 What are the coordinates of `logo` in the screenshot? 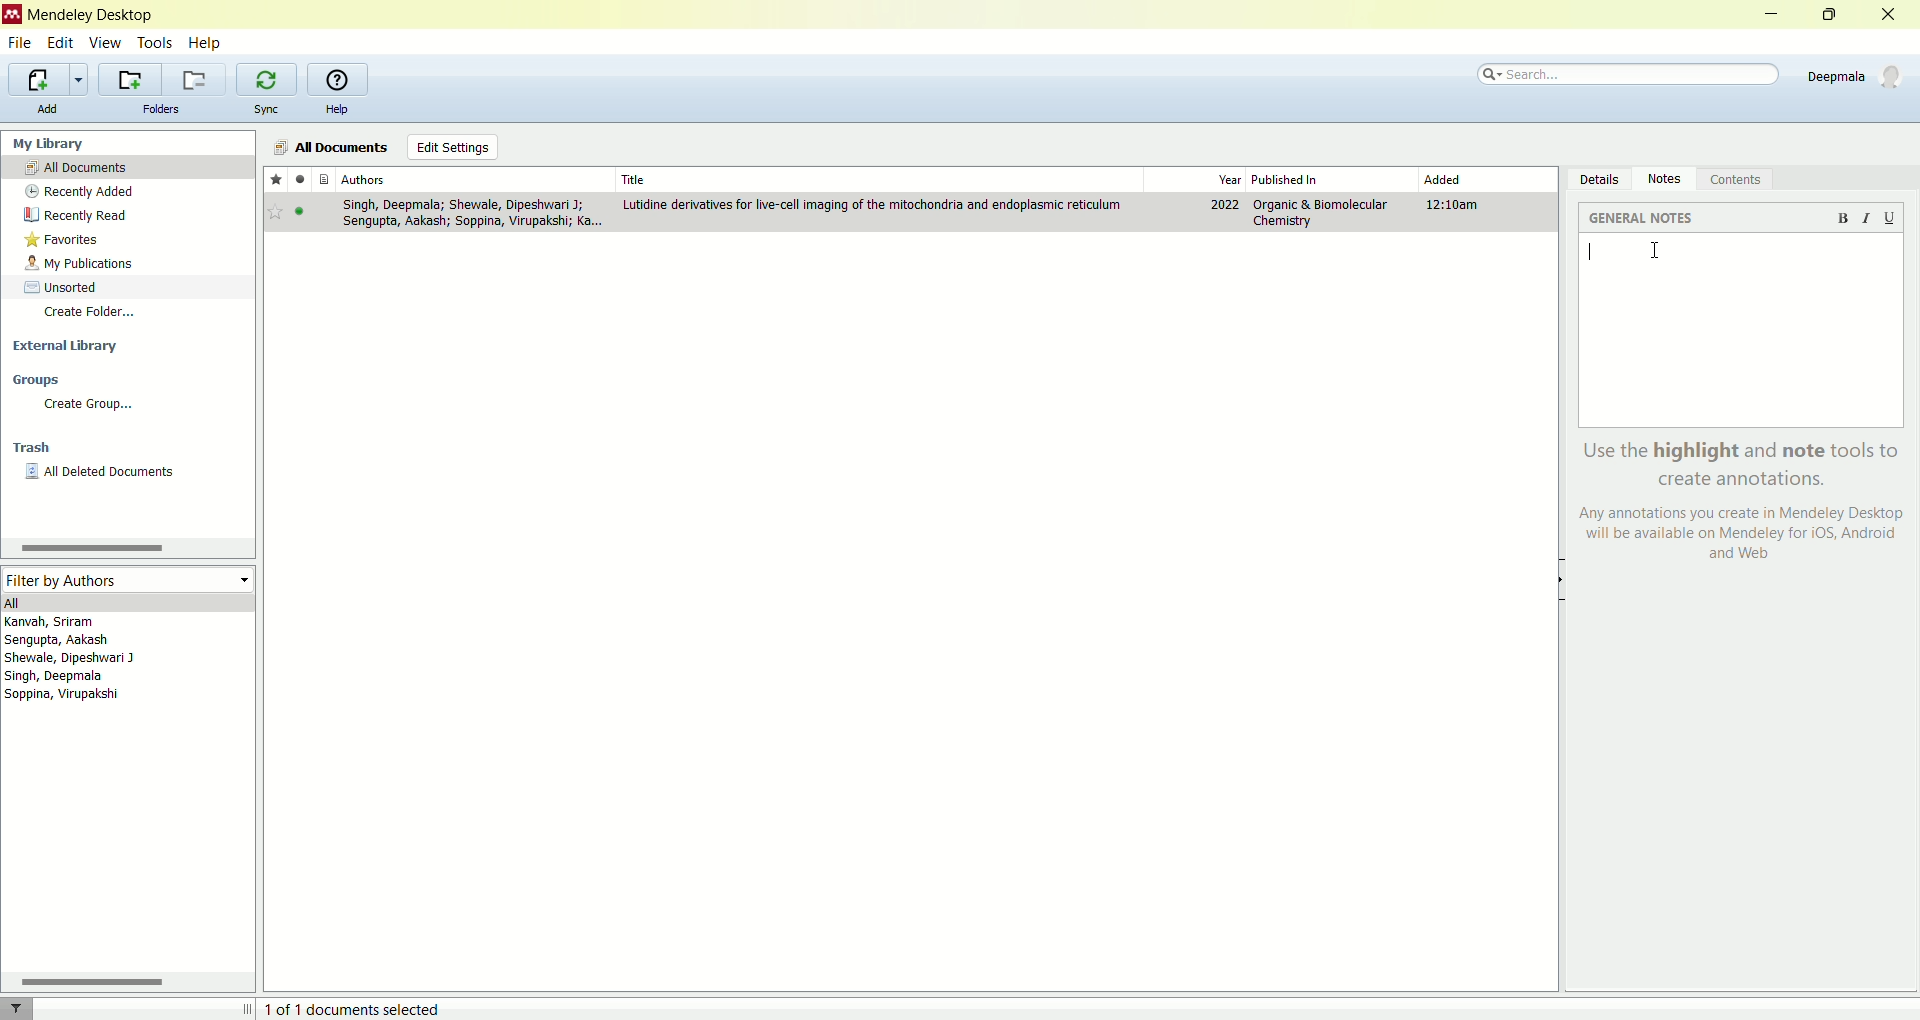 It's located at (12, 15).